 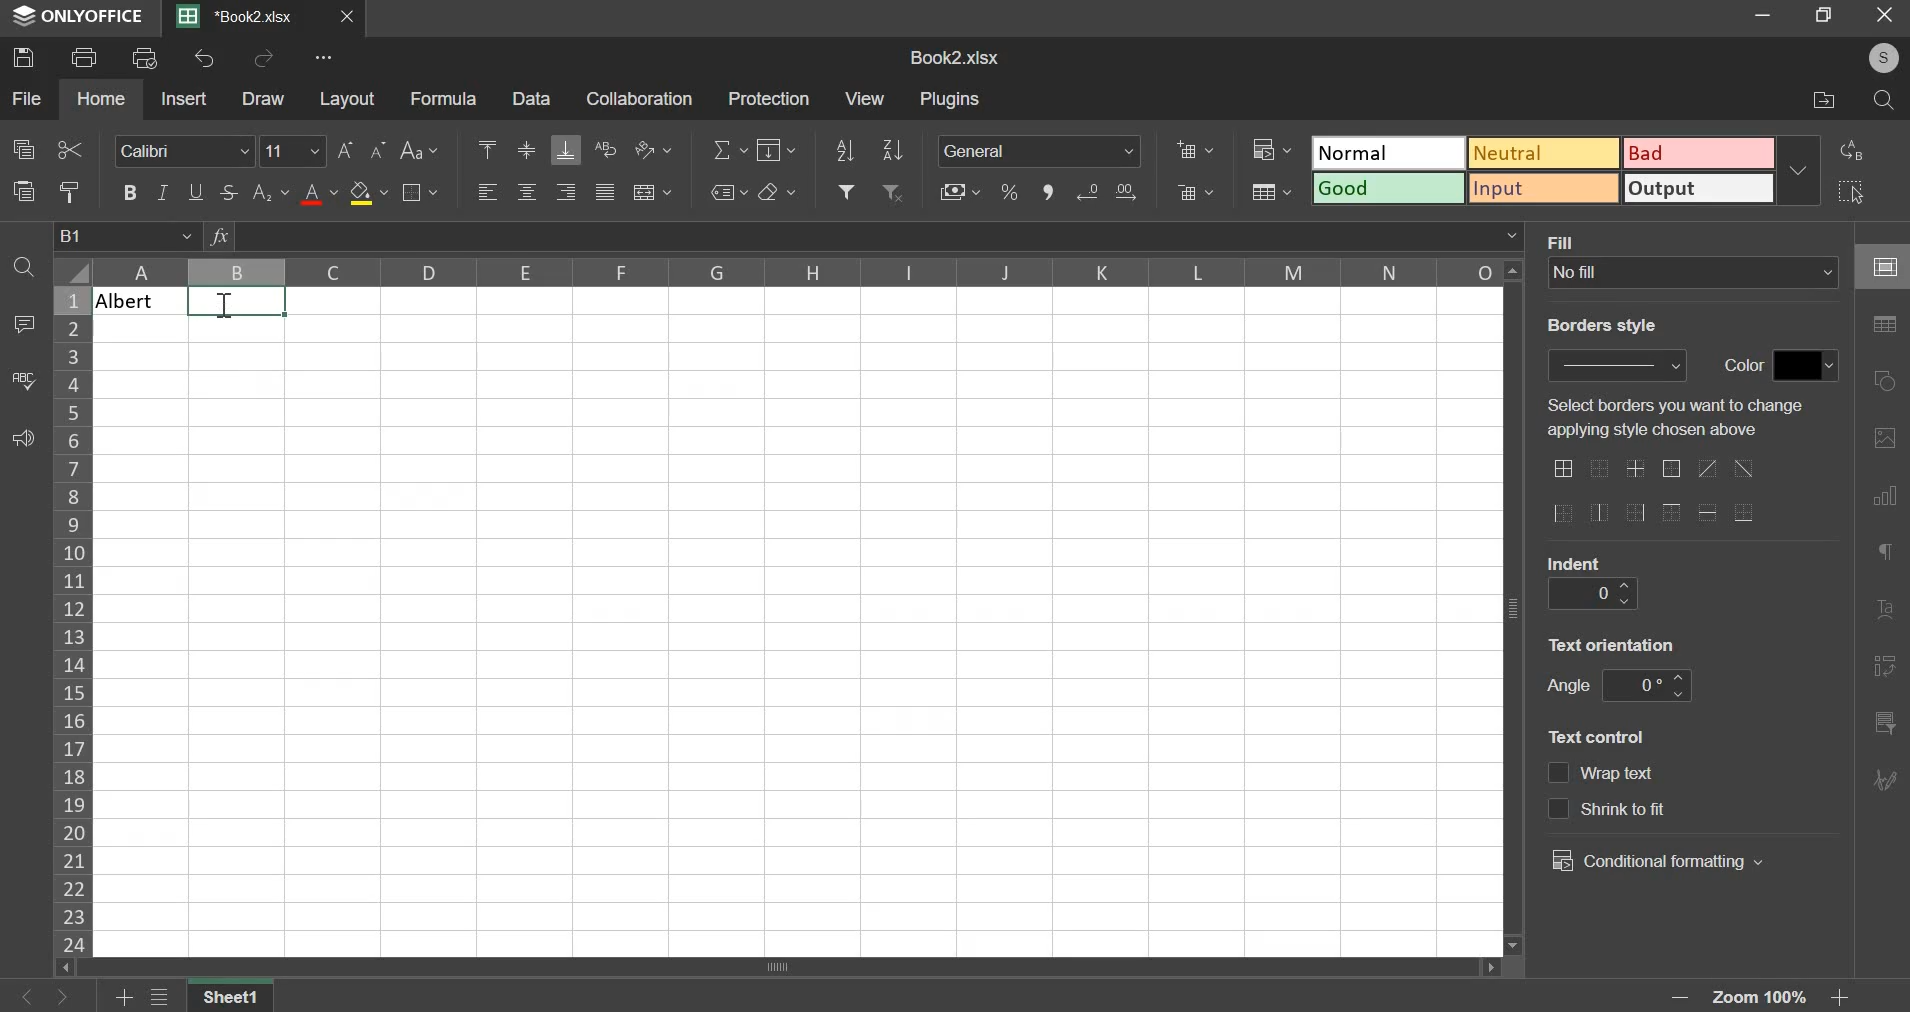 I want to click on collaboration, so click(x=641, y=99).